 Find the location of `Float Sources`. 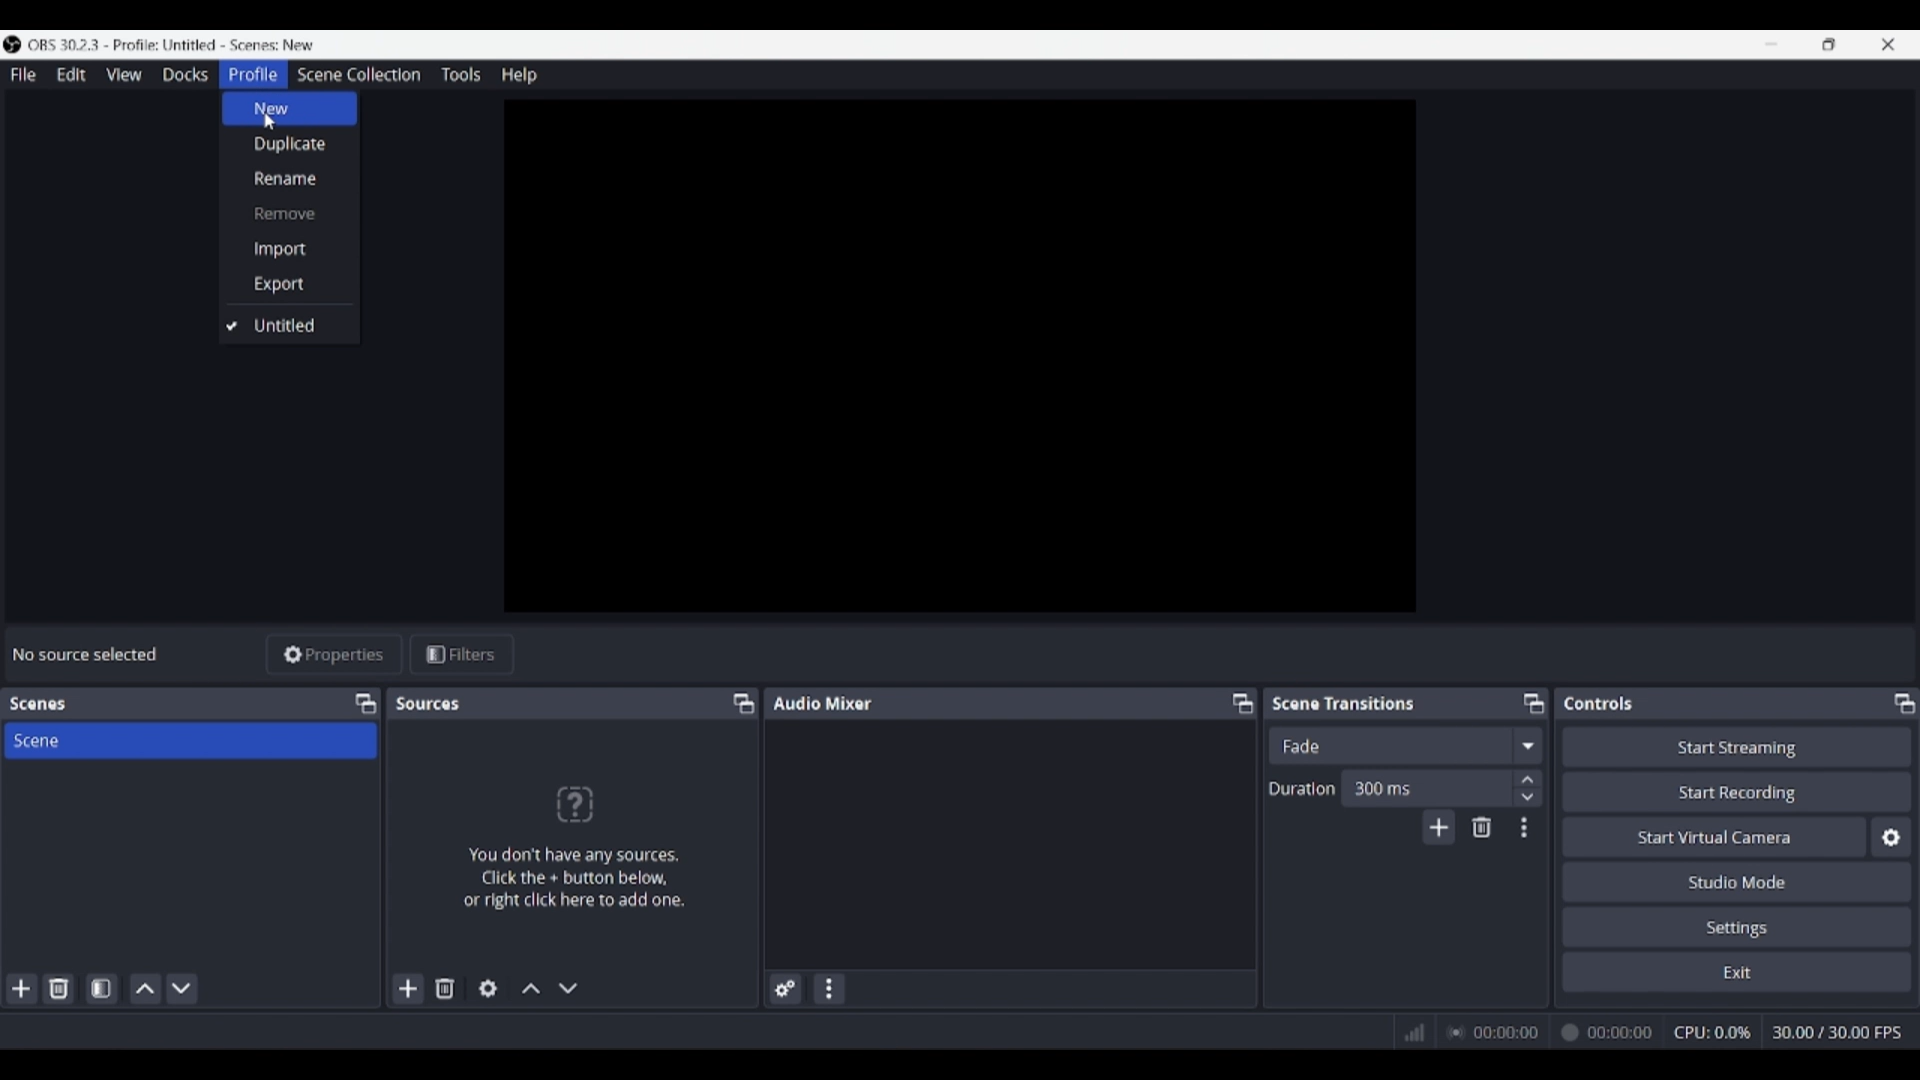

Float Sources is located at coordinates (744, 703).